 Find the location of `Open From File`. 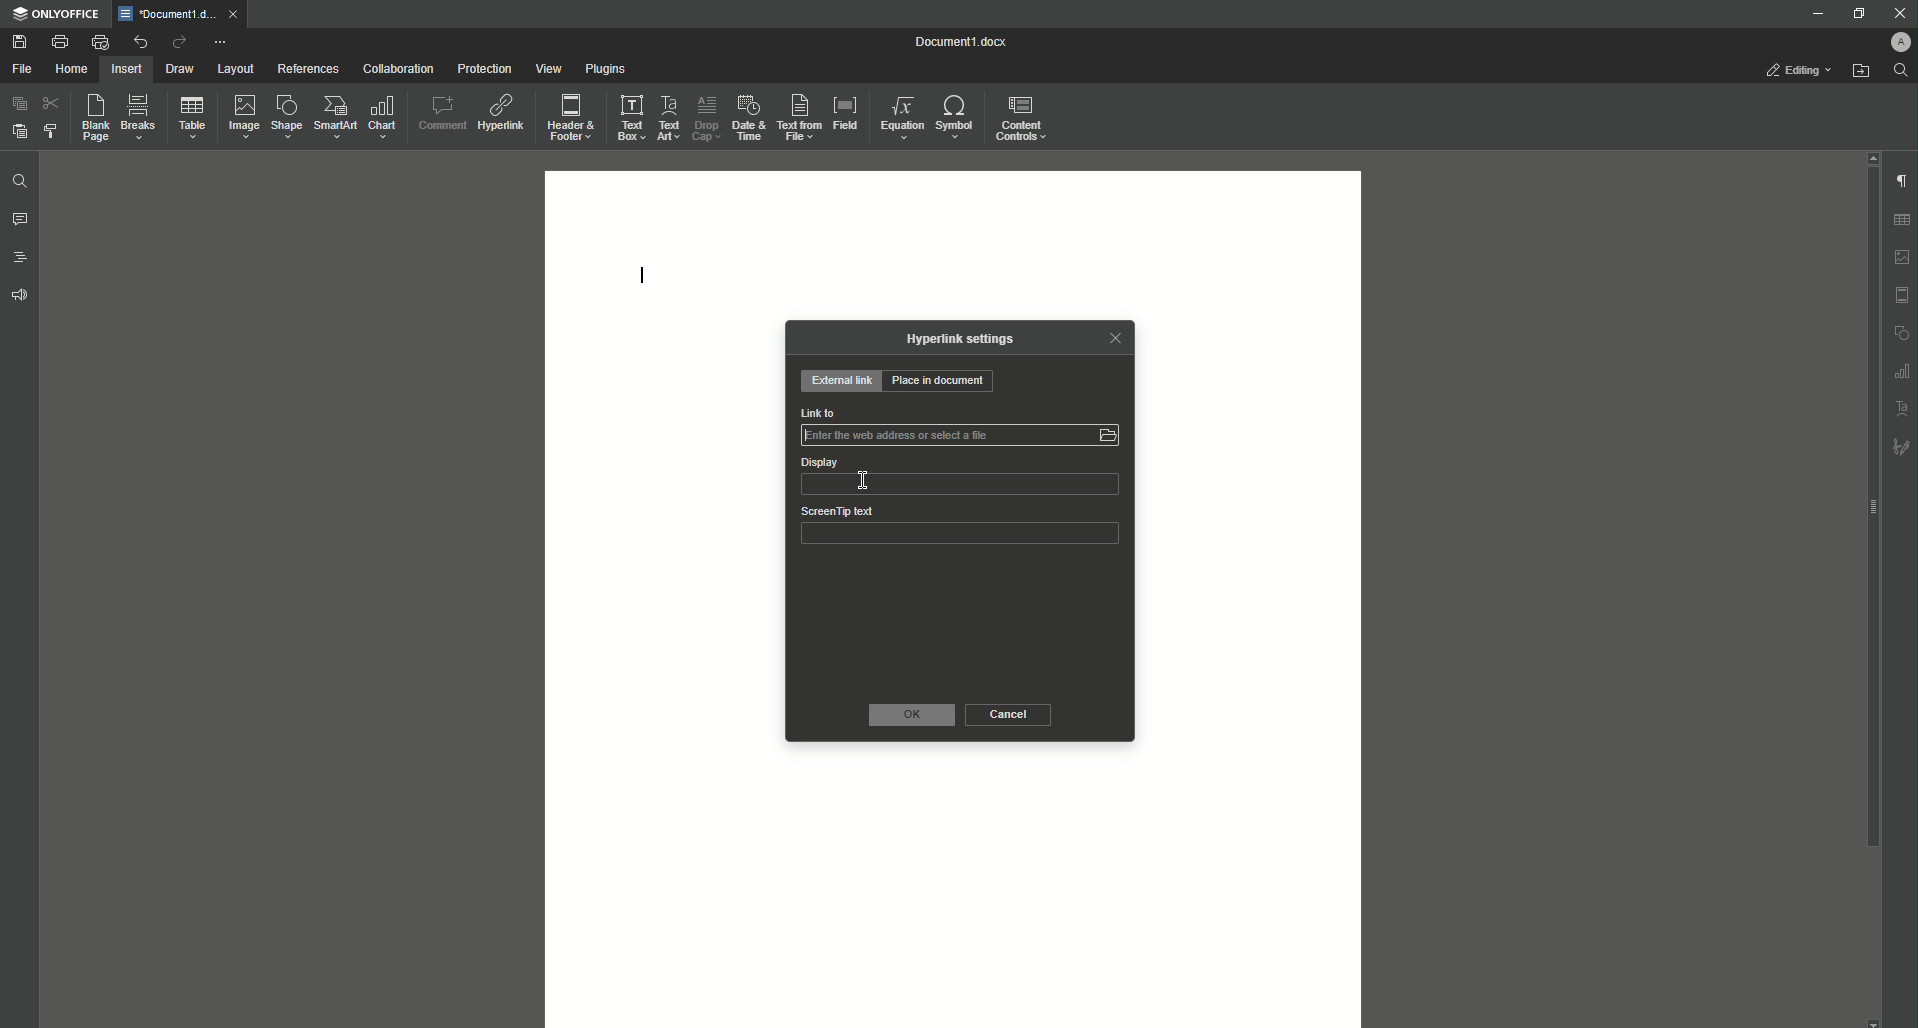

Open From File is located at coordinates (1861, 73).